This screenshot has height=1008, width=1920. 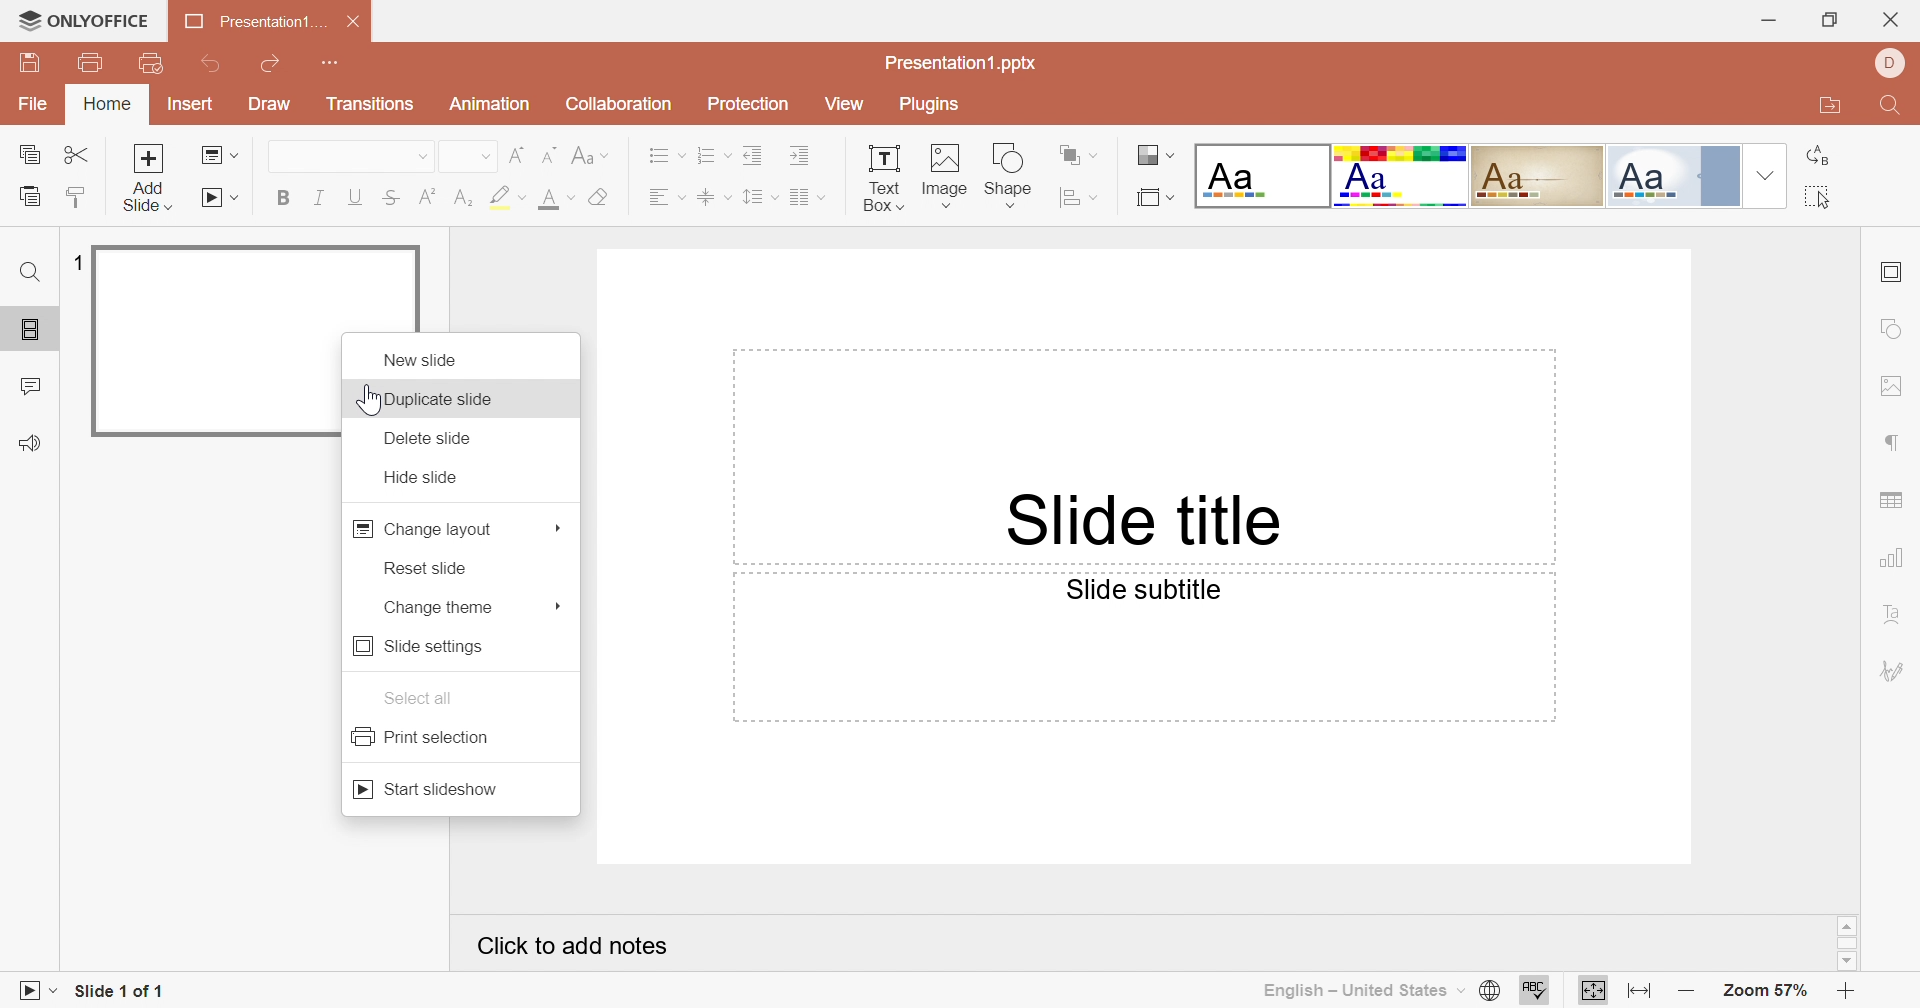 I want to click on Add slide, so click(x=149, y=176).